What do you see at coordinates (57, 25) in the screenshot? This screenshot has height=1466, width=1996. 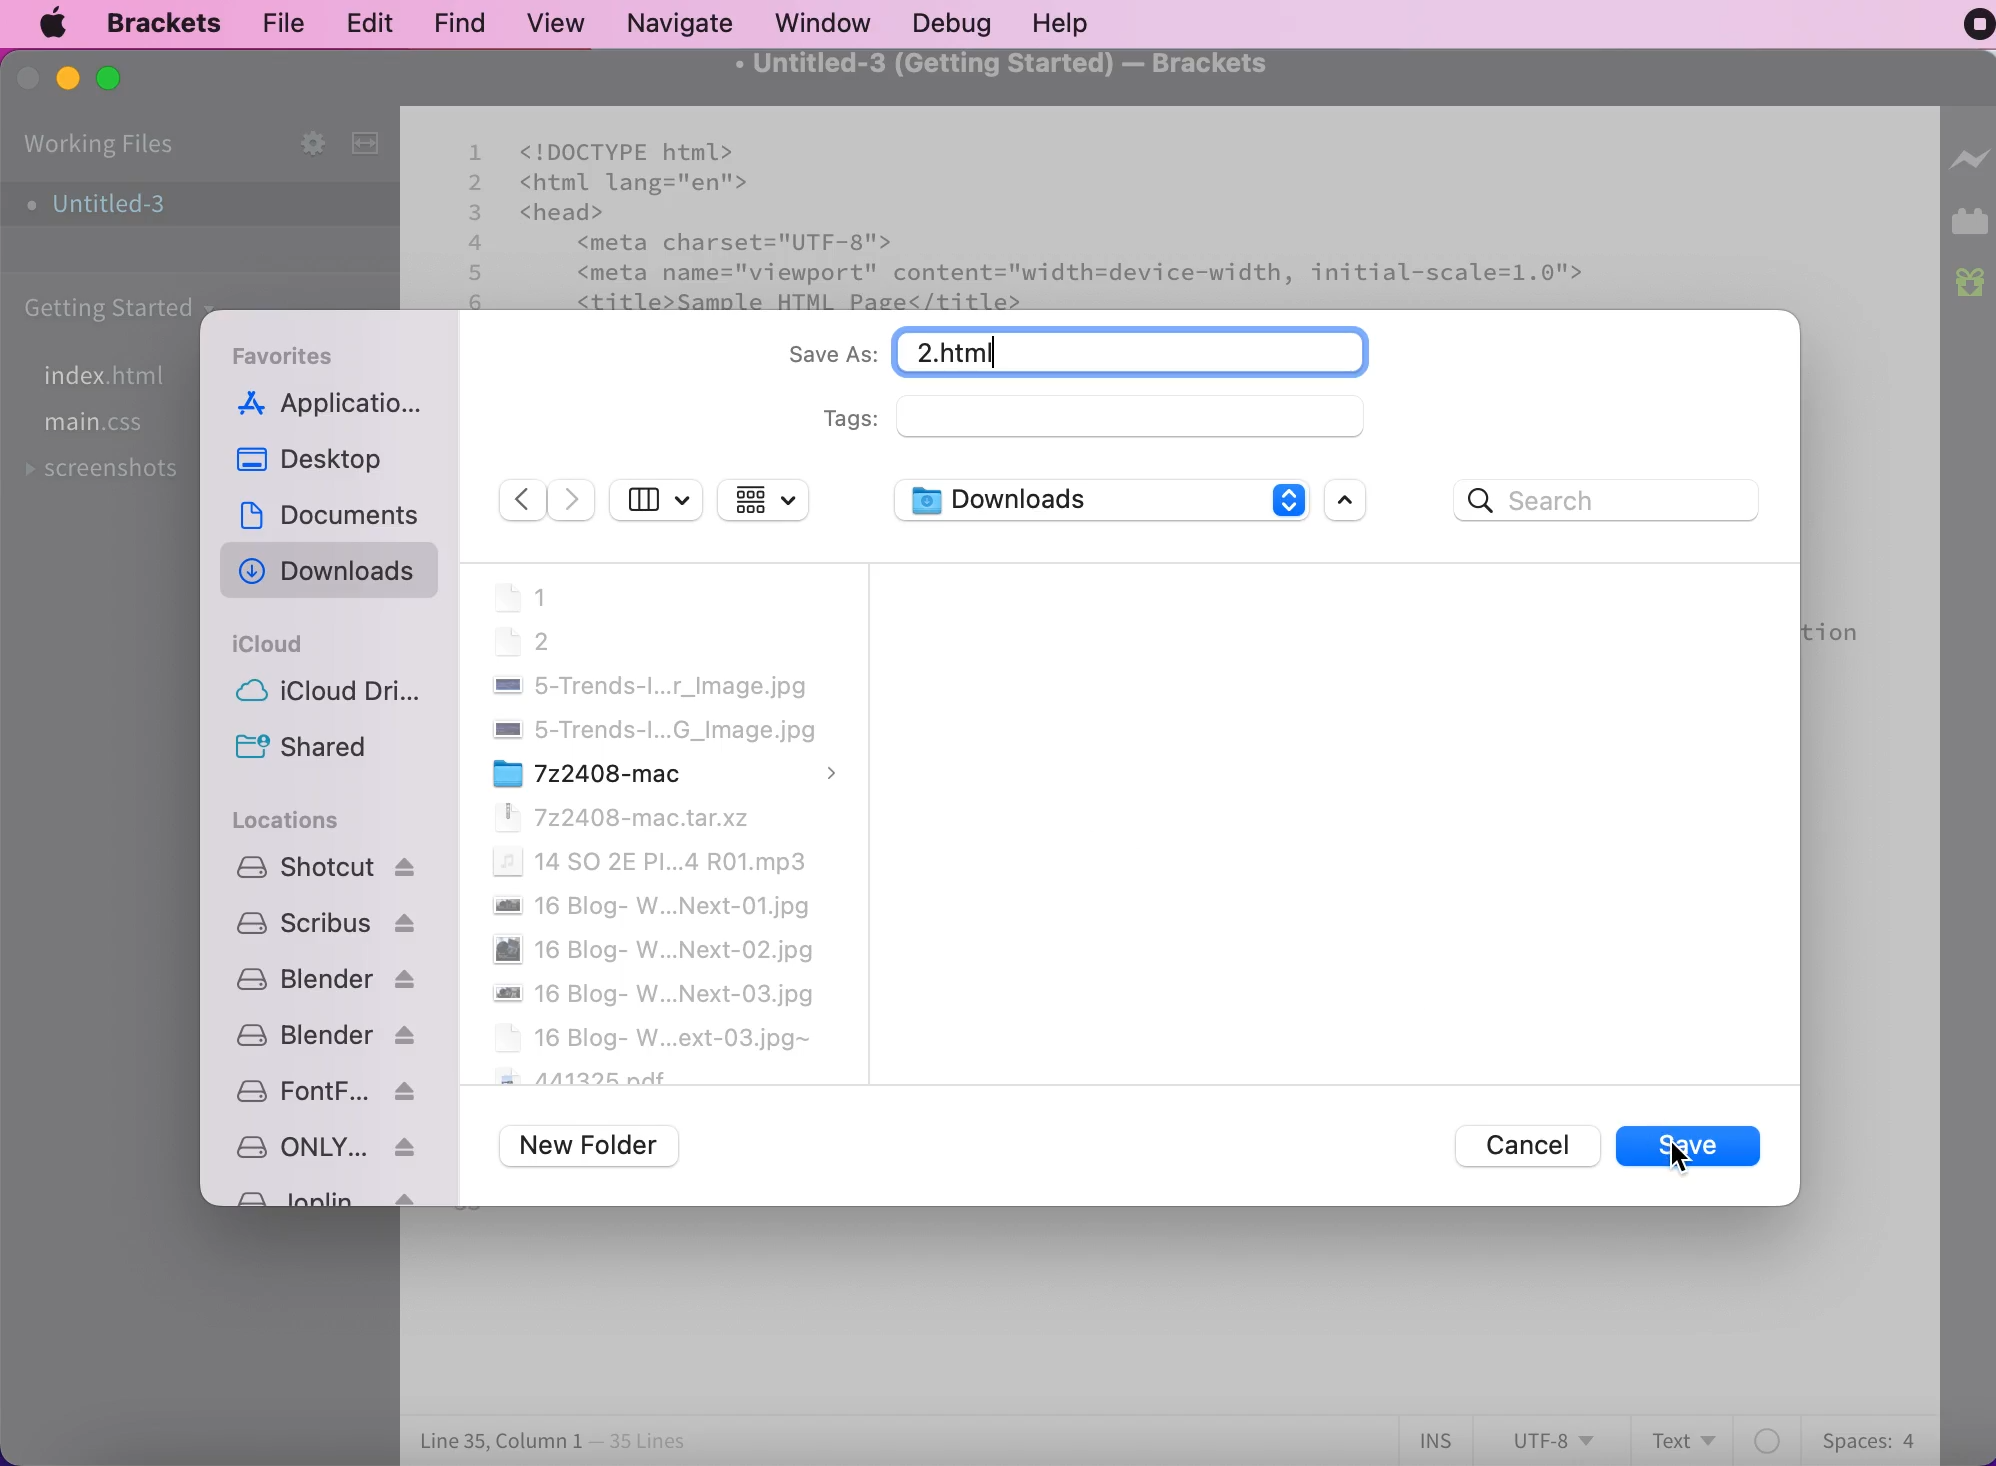 I see `mac logo` at bounding box center [57, 25].